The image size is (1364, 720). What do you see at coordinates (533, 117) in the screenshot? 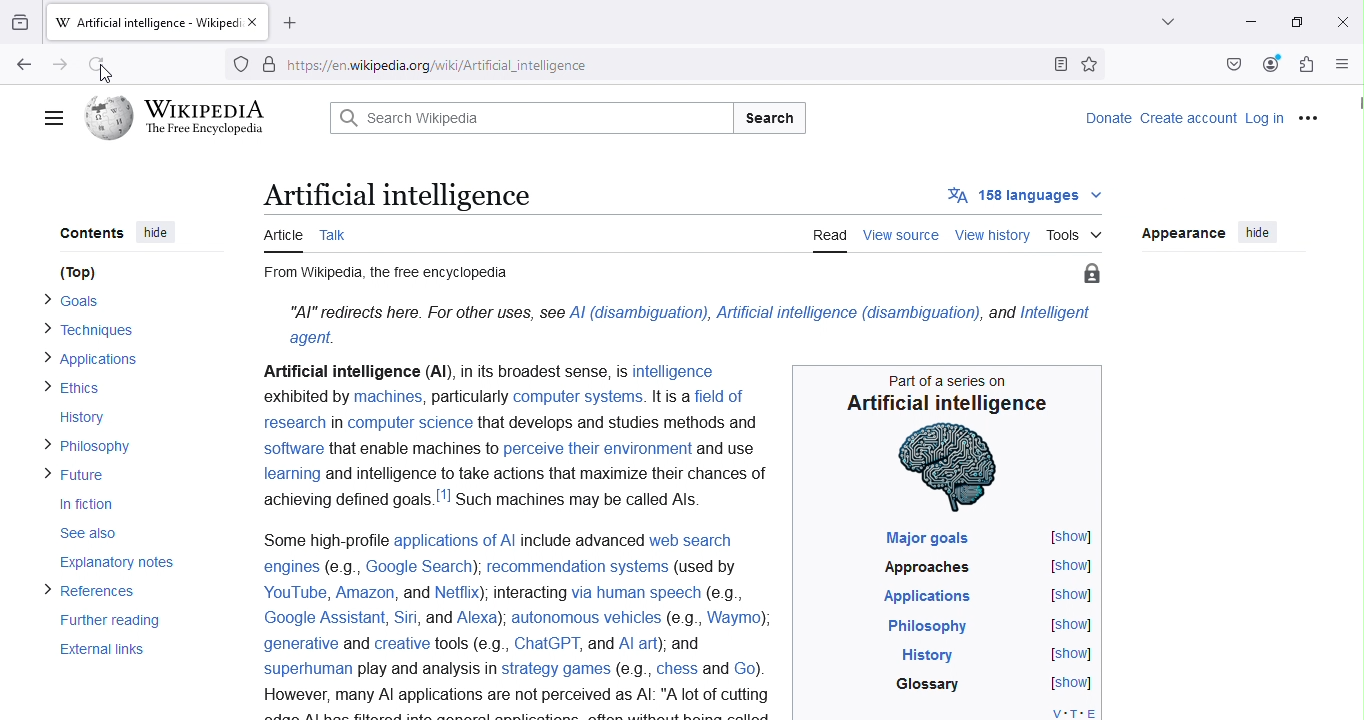
I see `Q Search Wikipedia` at bounding box center [533, 117].